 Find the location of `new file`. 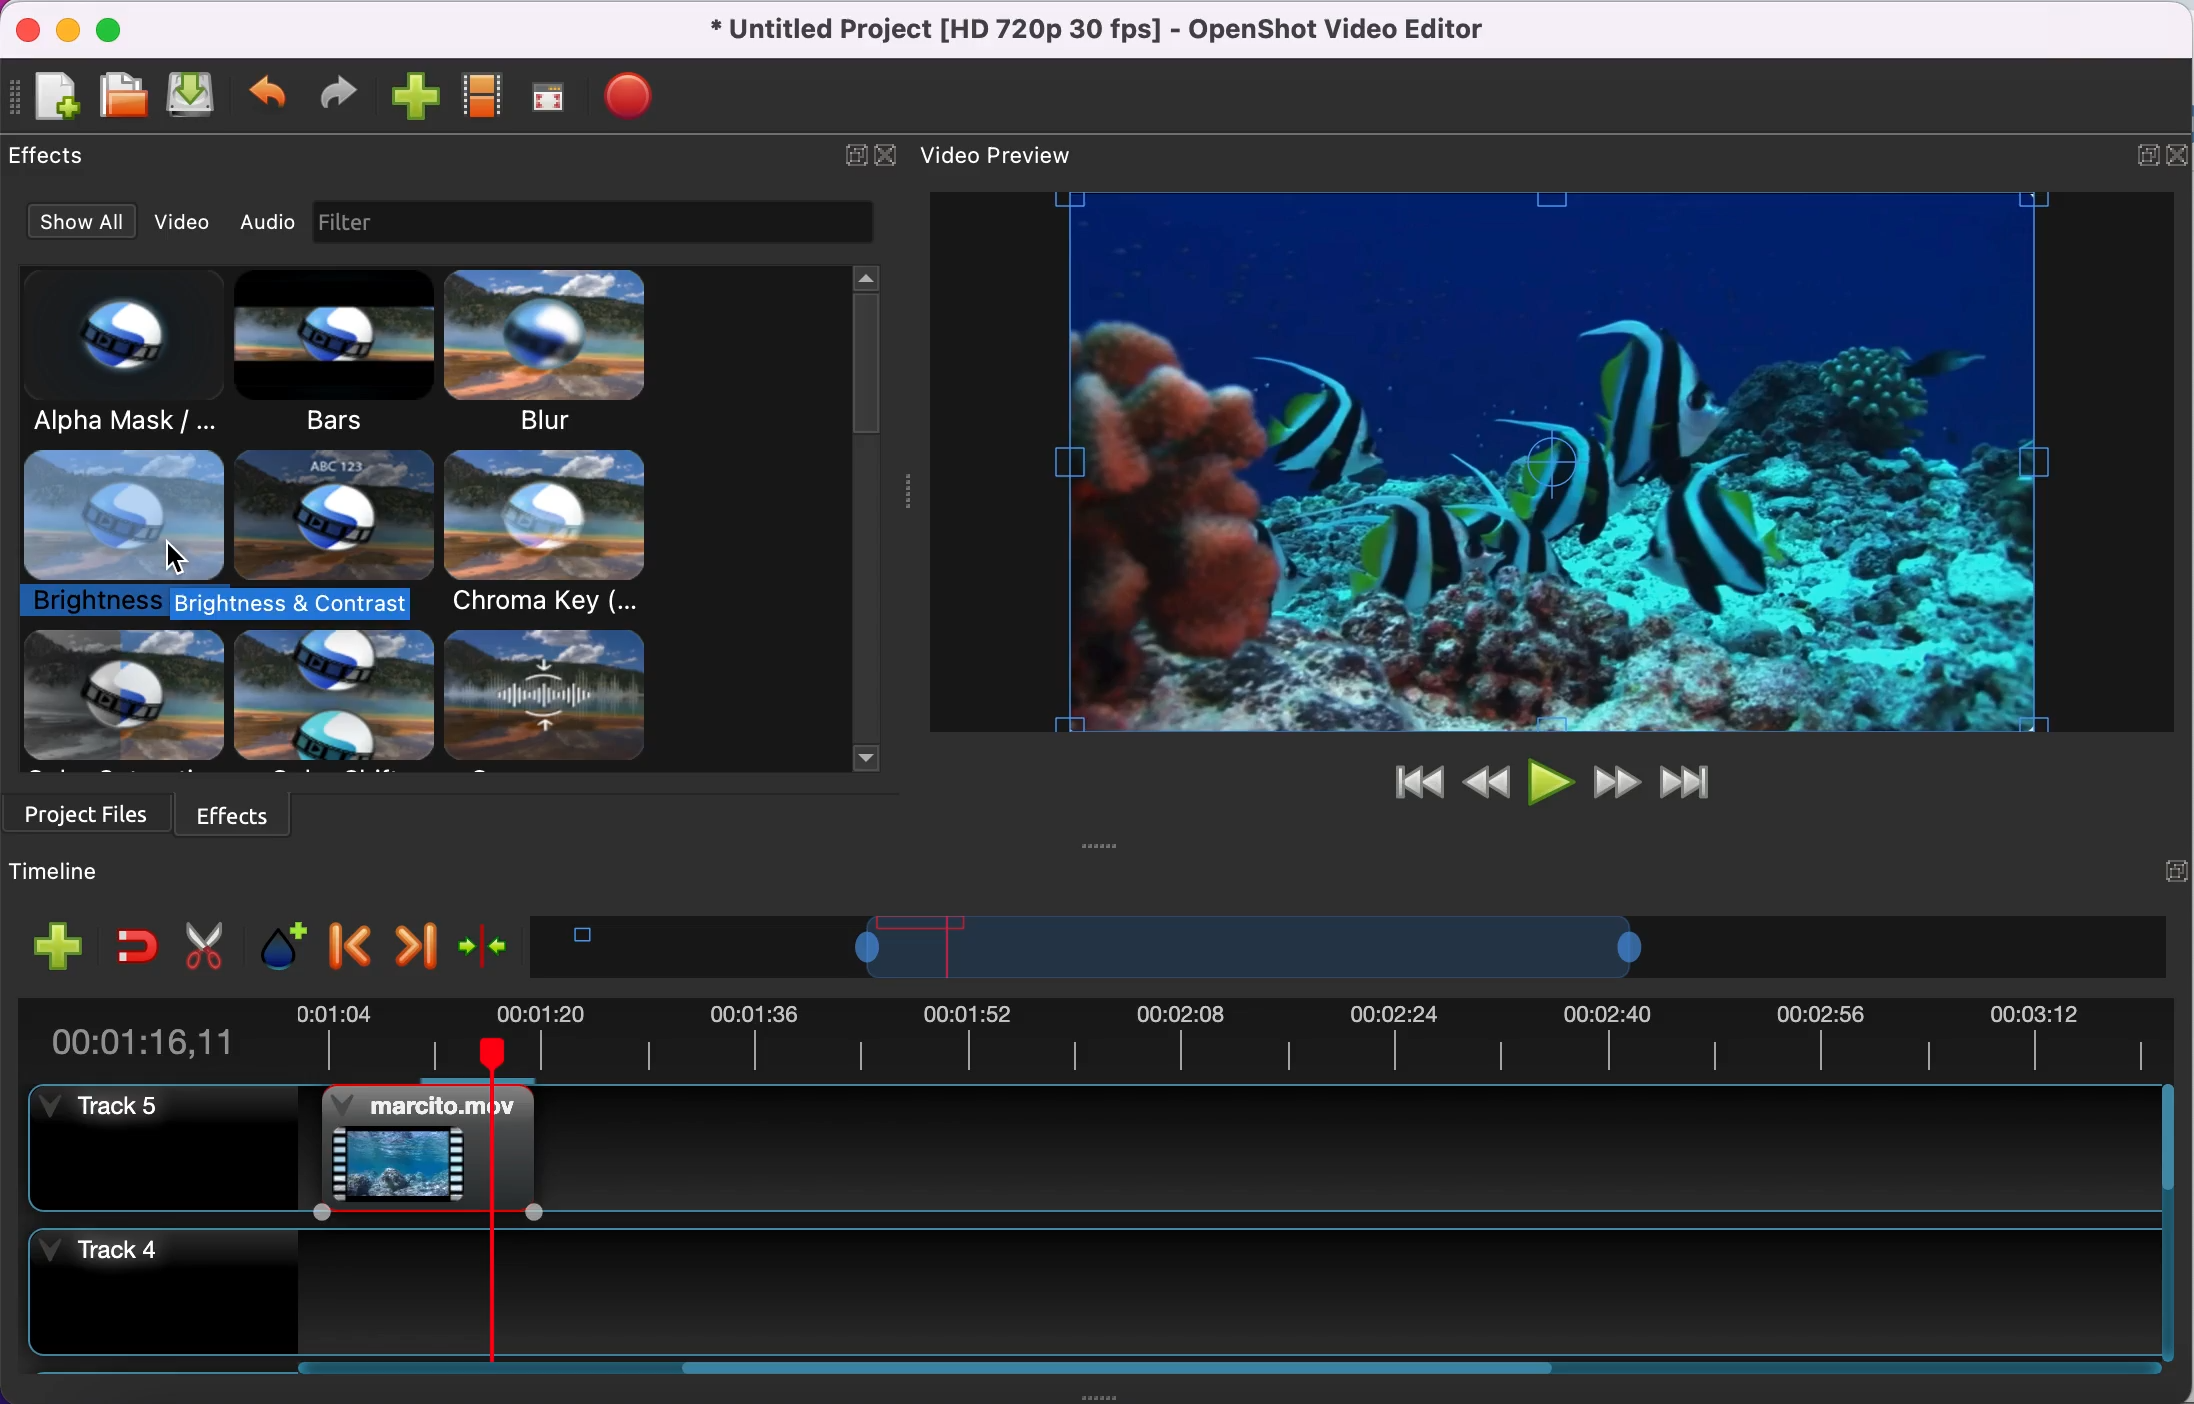

new file is located at coordinates (47, 95).